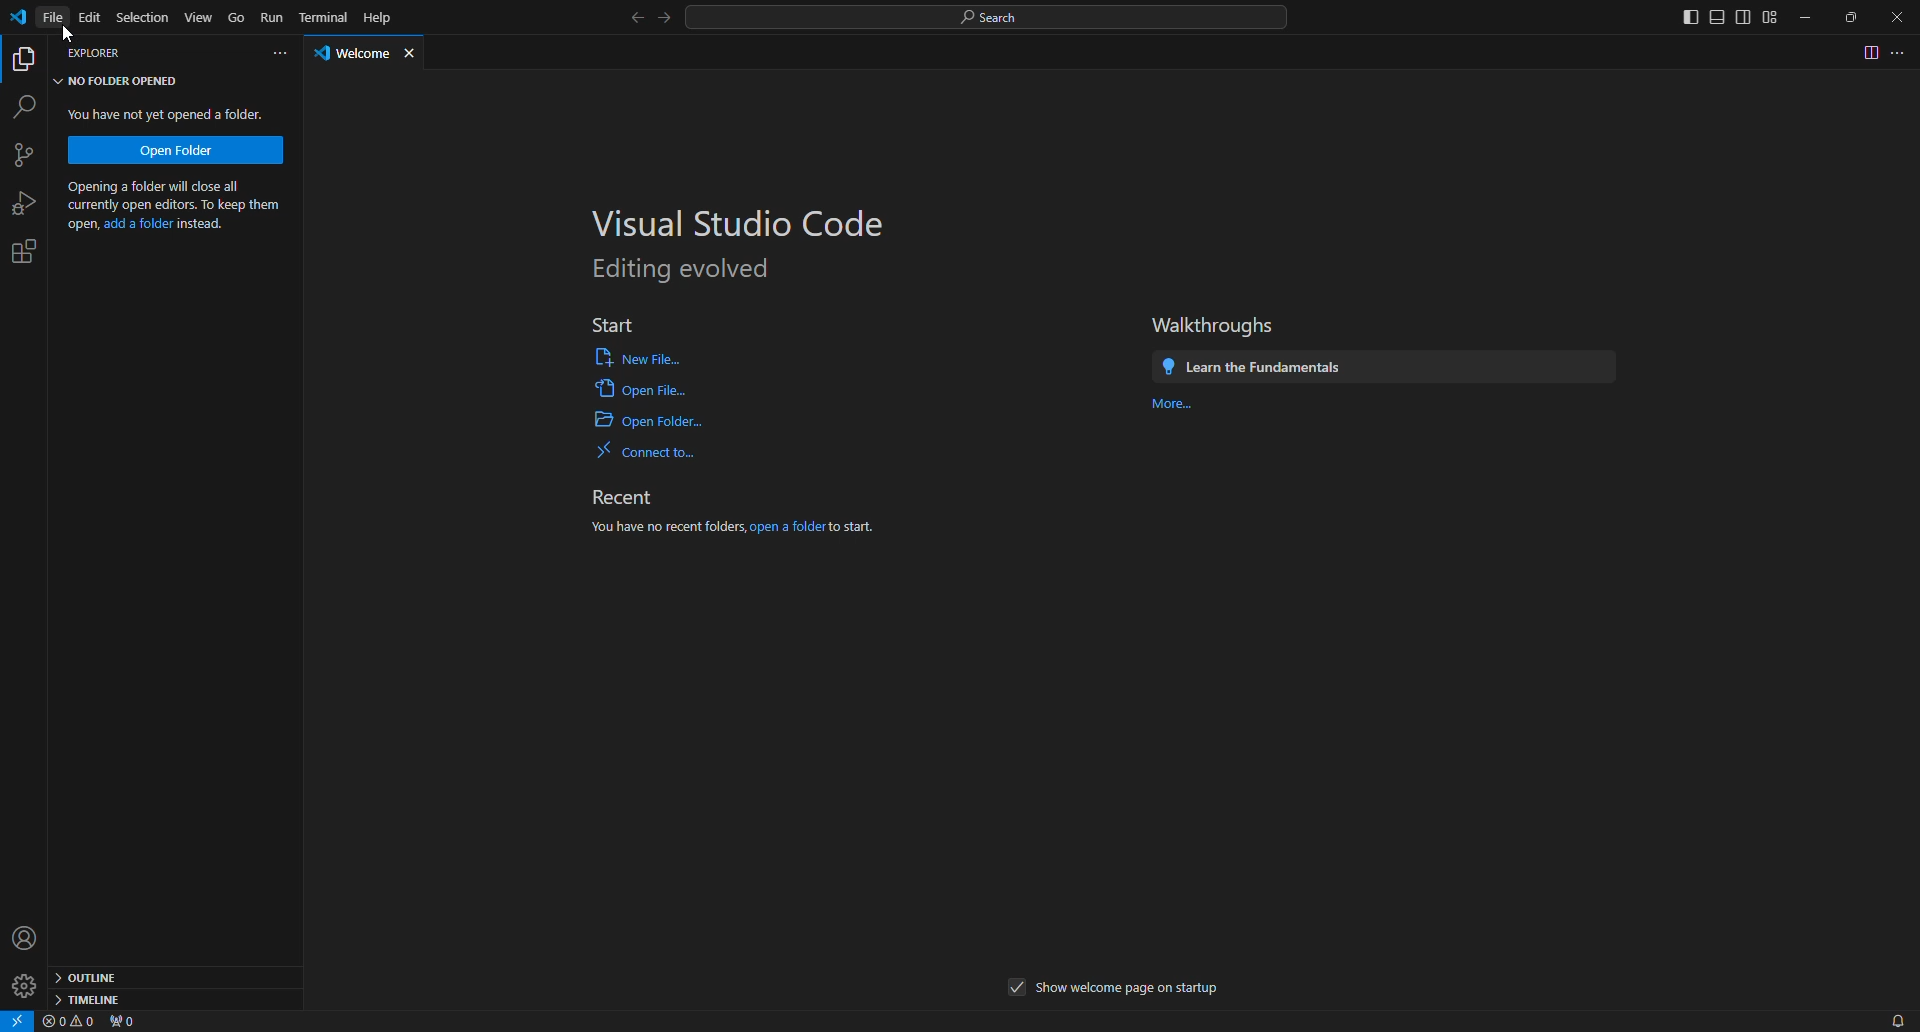  Describe the element at coordinates (176, 149) in the screenshot. I see `open folder` at that location.